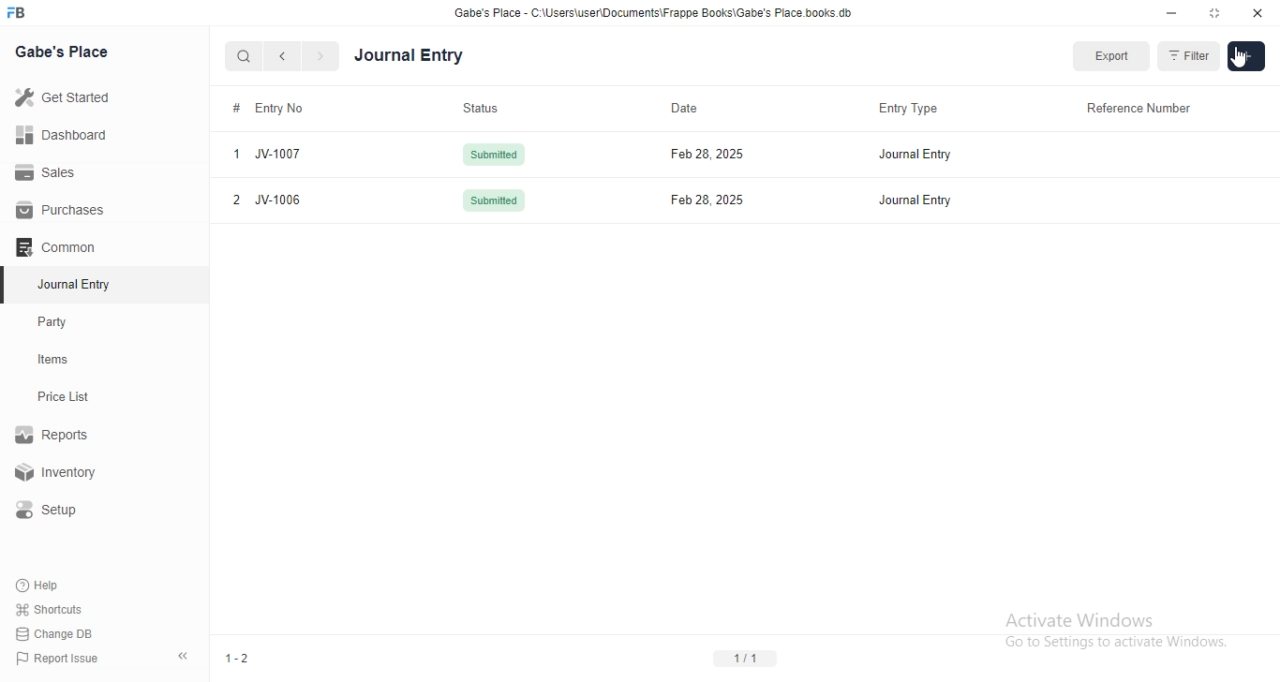 This screenshot has height=682, width=1280. I want to click on Journal Entry, so click(910, 154).